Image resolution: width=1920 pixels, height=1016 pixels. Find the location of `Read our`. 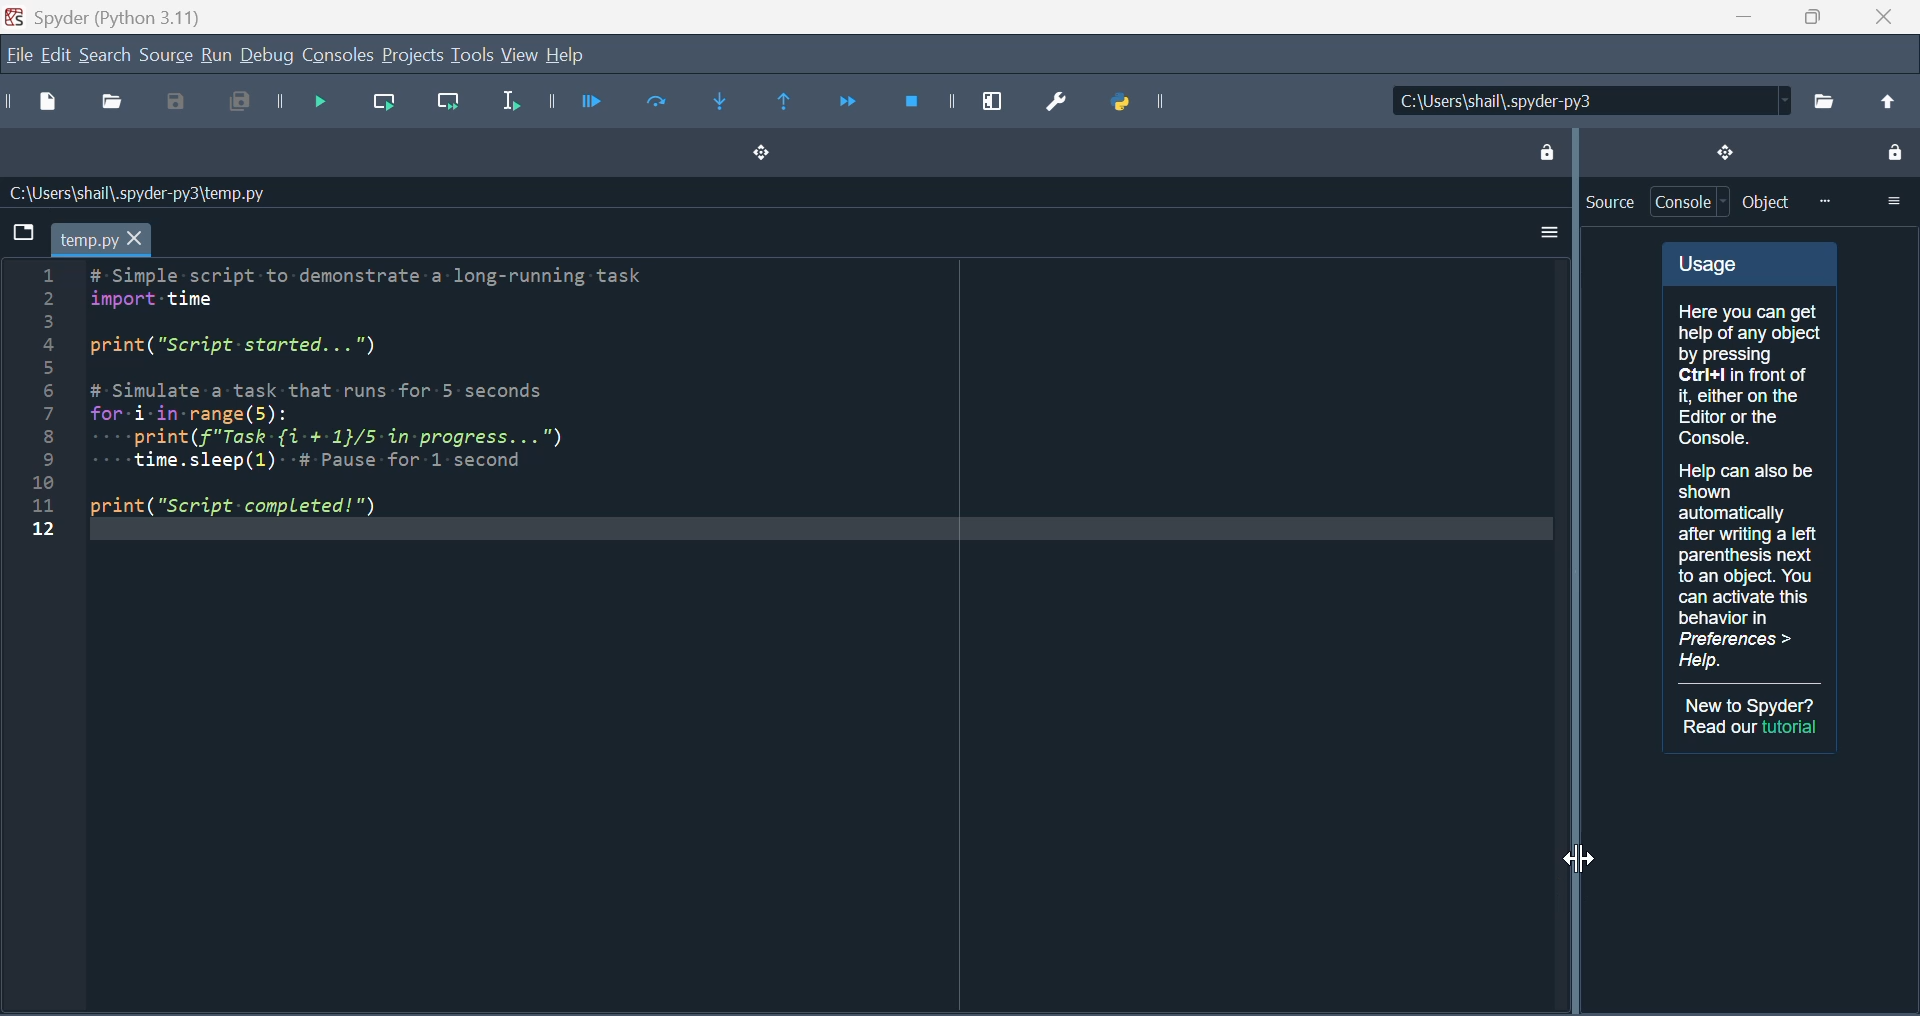

Read our is located at coordinates (1719, 727).